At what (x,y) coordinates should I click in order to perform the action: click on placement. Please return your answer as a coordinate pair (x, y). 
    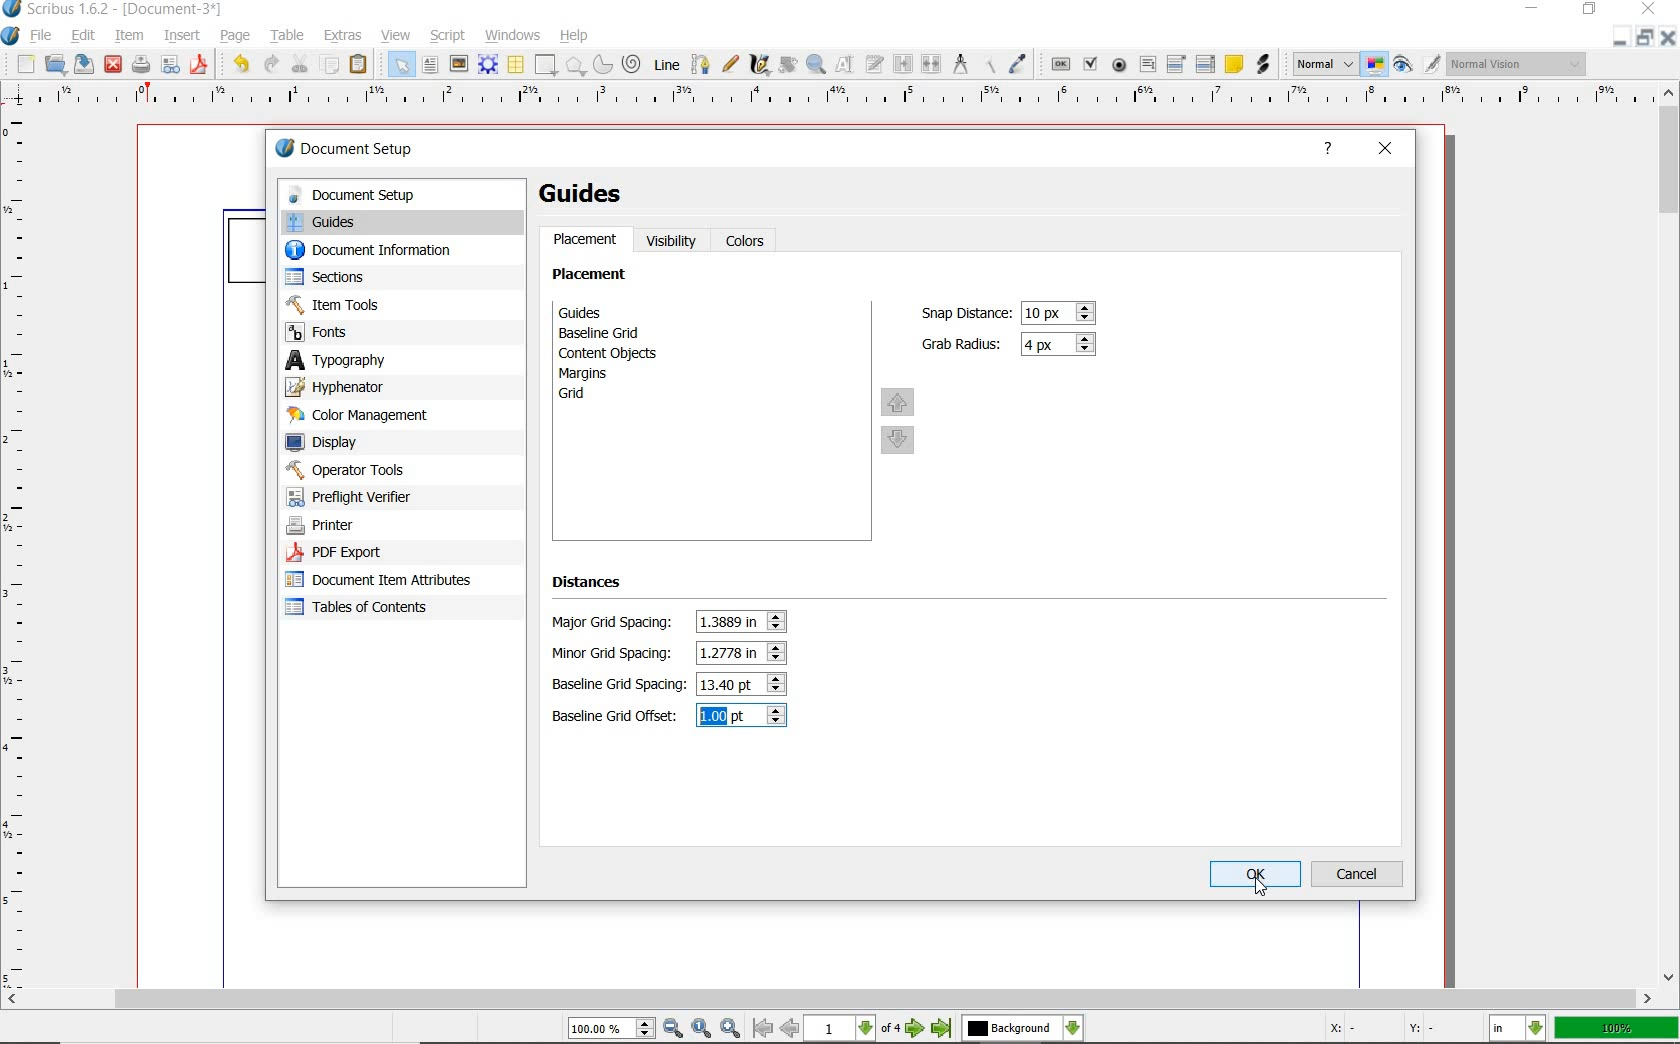
    Looking at the image, I should click on (586, 242).